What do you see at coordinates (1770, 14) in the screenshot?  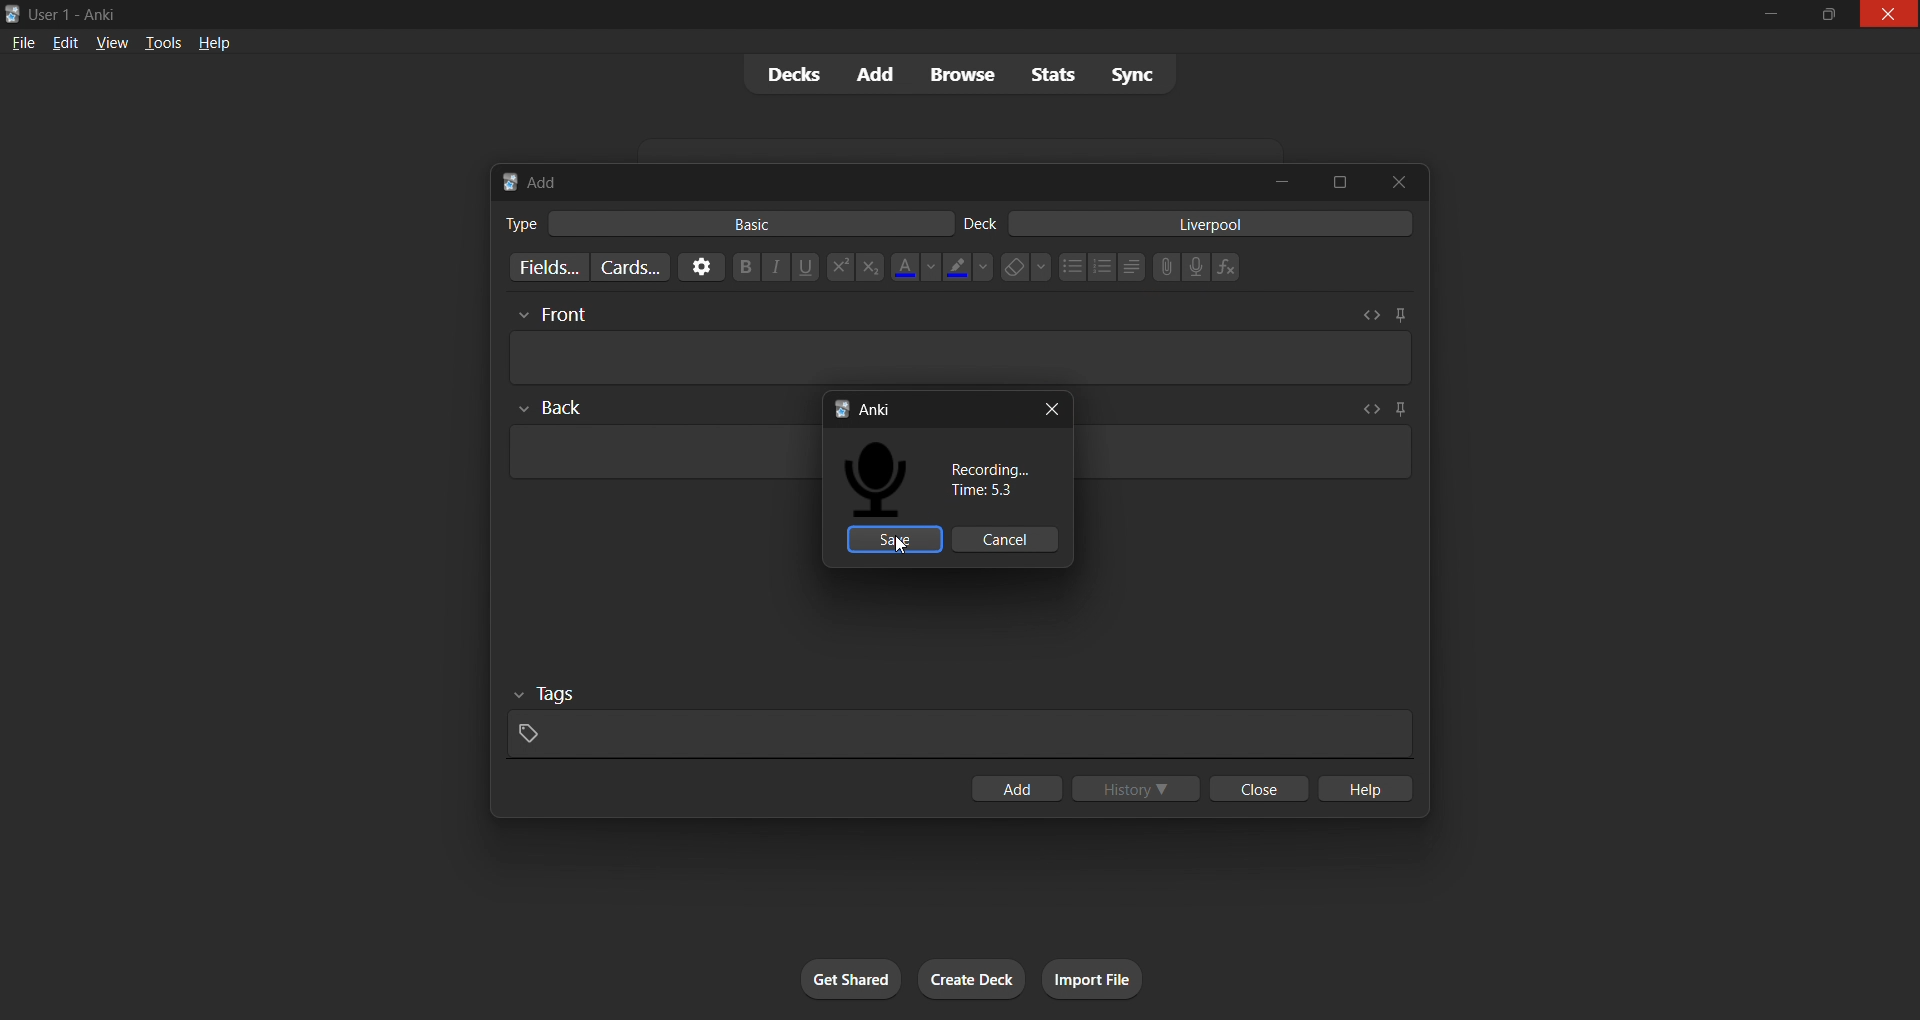 I see `minimize` at bounding box center [1770, 14].